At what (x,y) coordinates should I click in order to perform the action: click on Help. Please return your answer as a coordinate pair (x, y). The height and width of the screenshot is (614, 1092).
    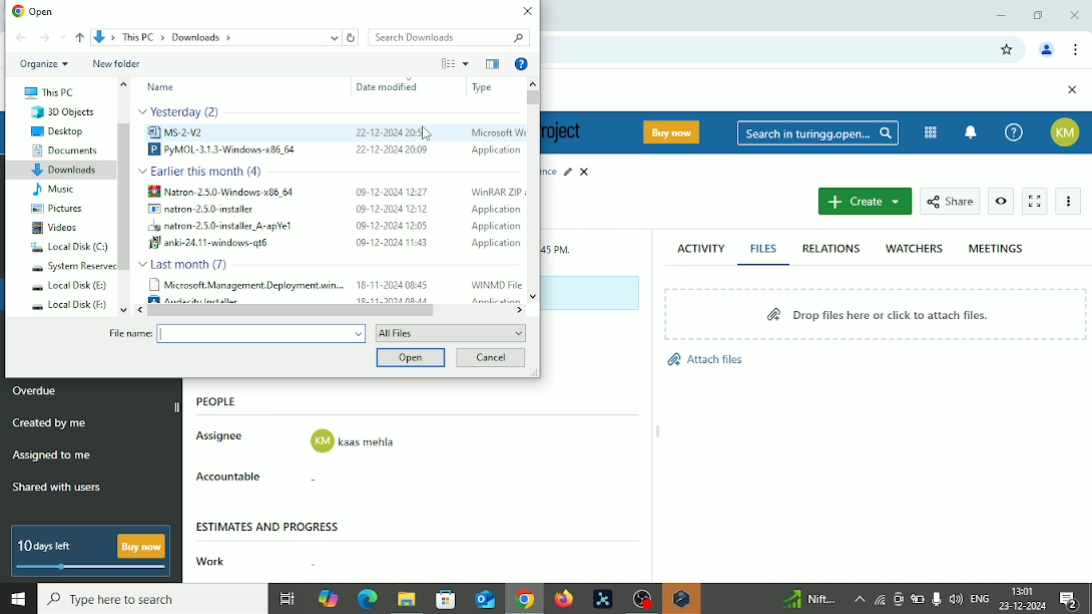
    Looking at the image, I should click on (1014, 132).